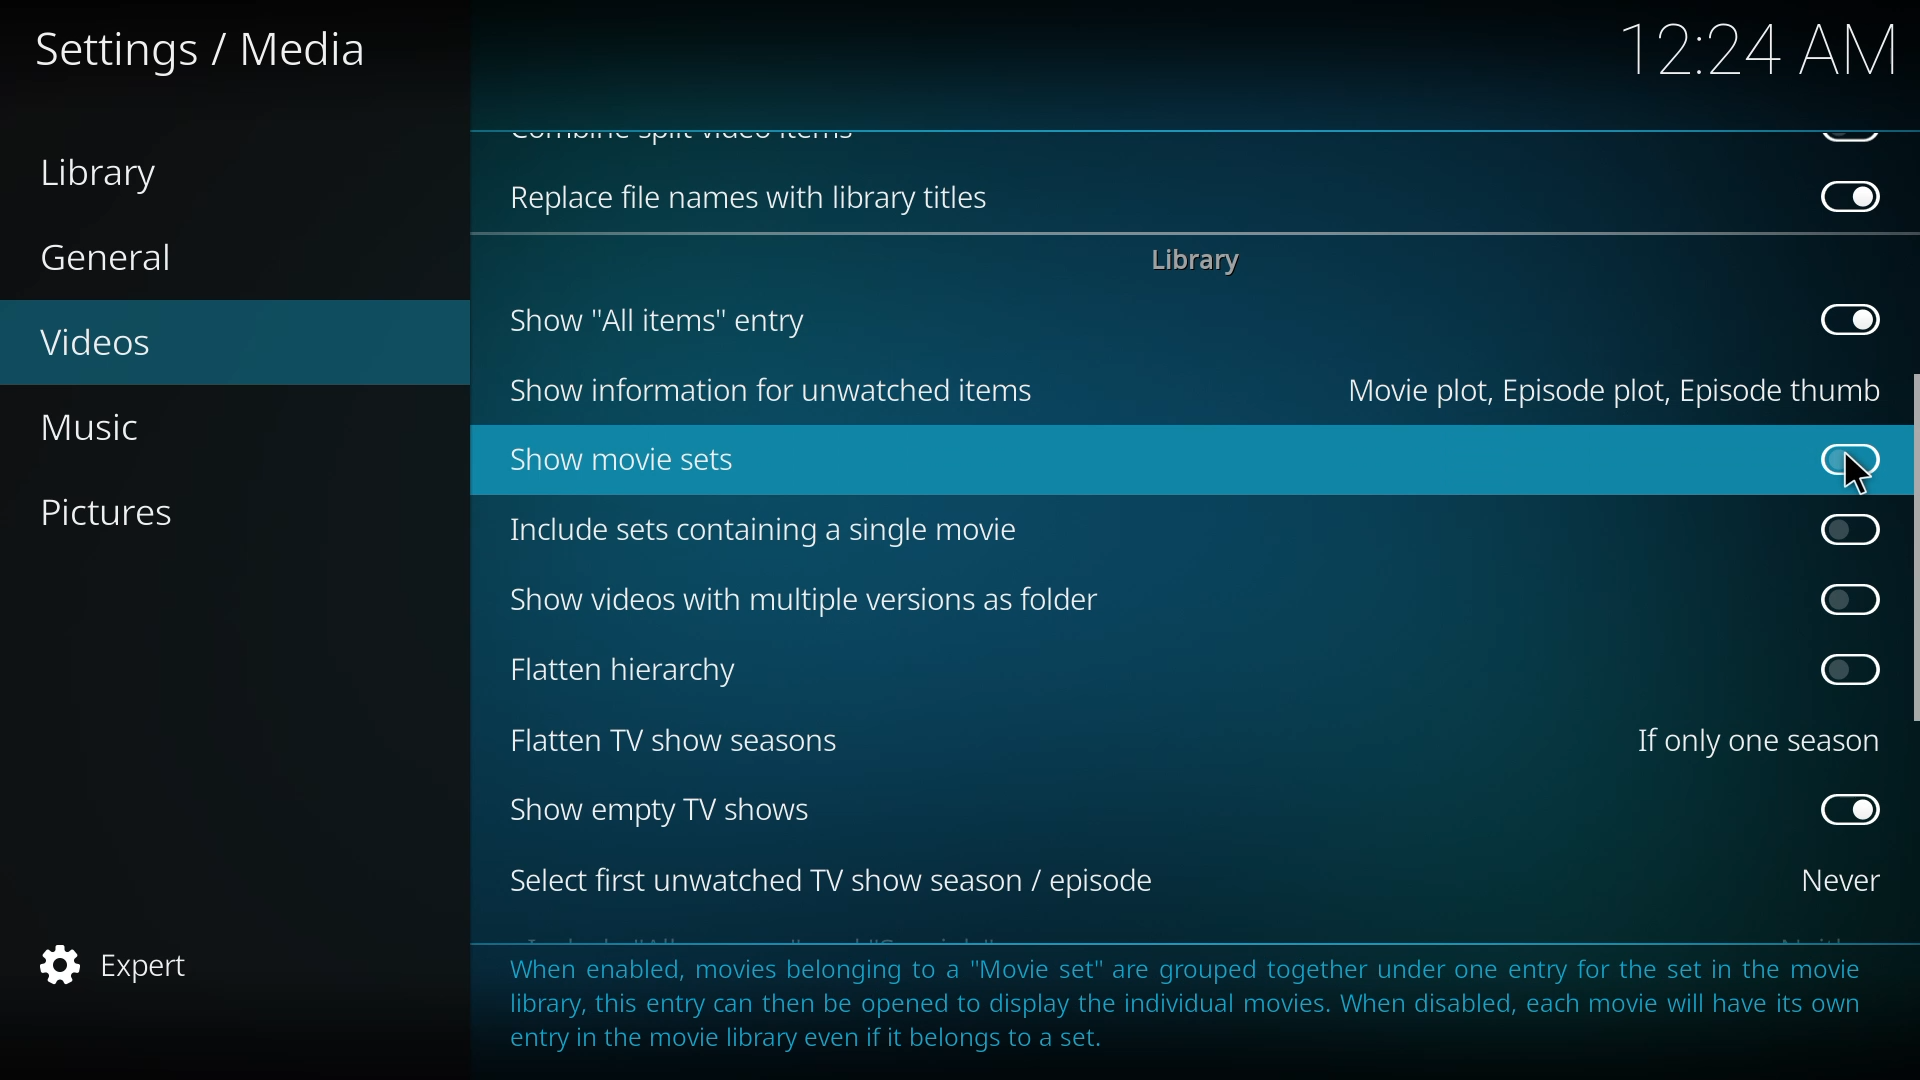 The height and width of the screenshot is (1080, 1920). What do you see at coordinates (97, 343) in the screenshot?
I see `videos` at bounding box center [97, 343].